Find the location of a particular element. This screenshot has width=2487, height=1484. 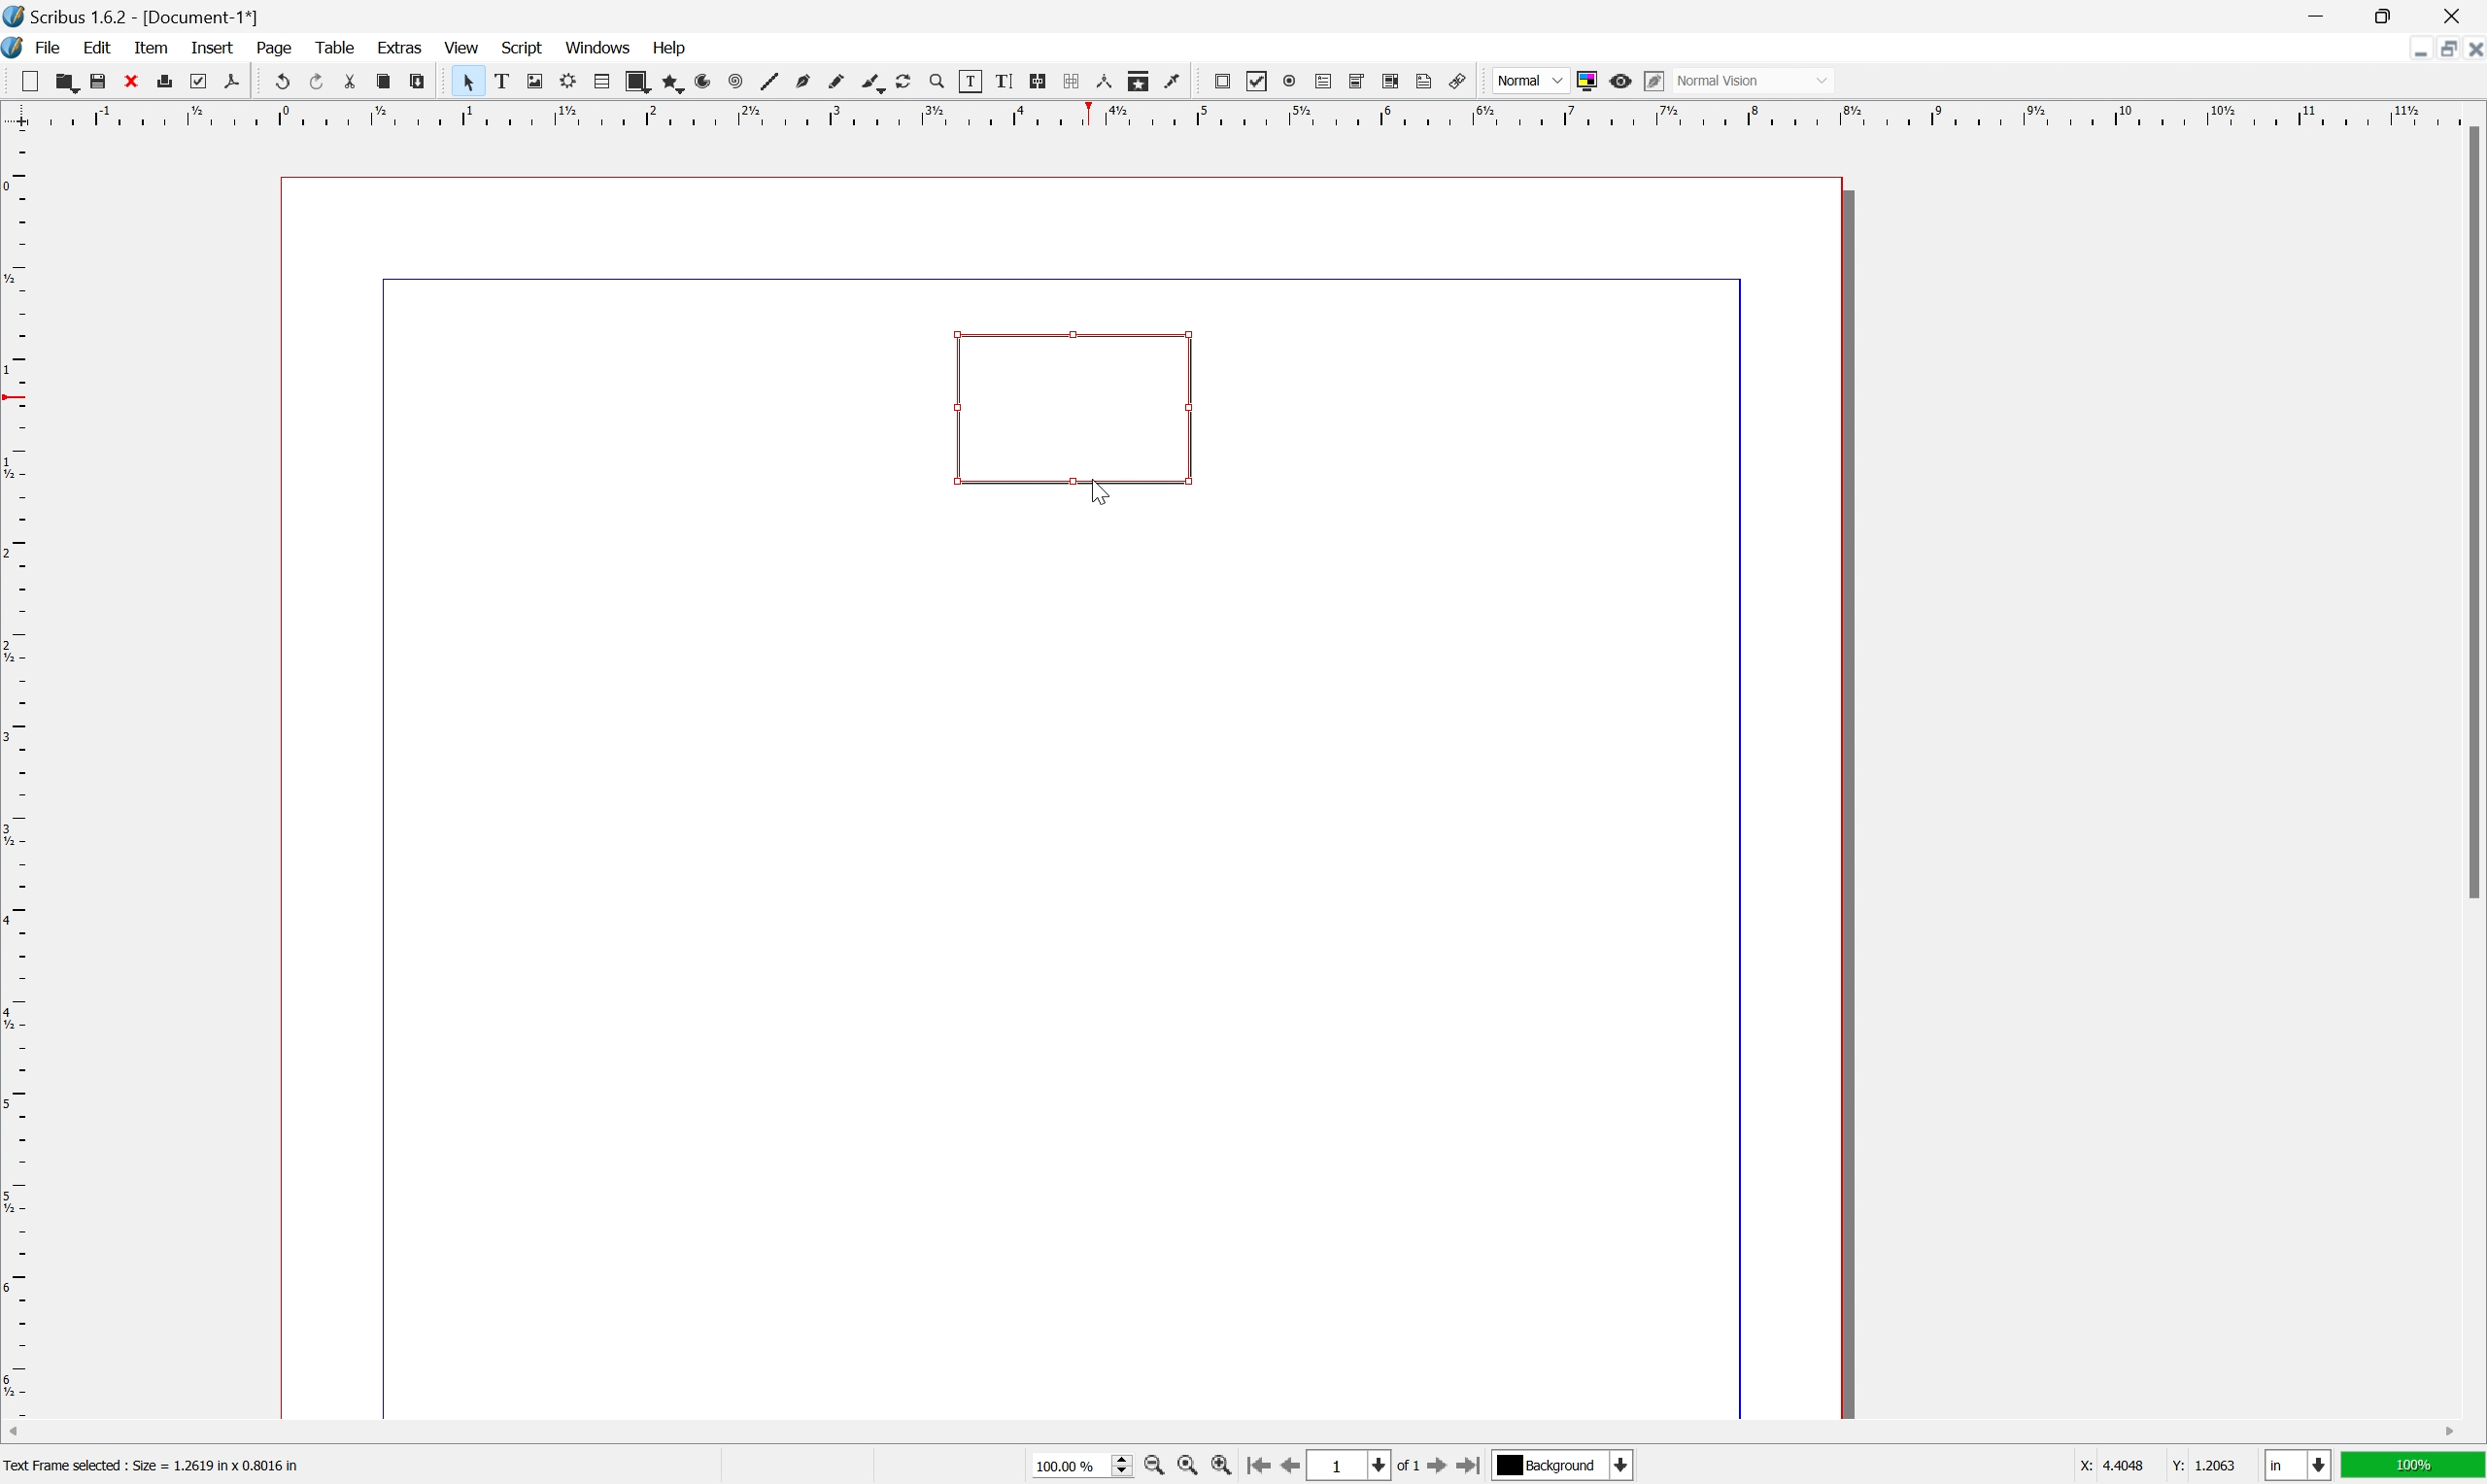

select current unit is located at coordinates (2298, 1467).